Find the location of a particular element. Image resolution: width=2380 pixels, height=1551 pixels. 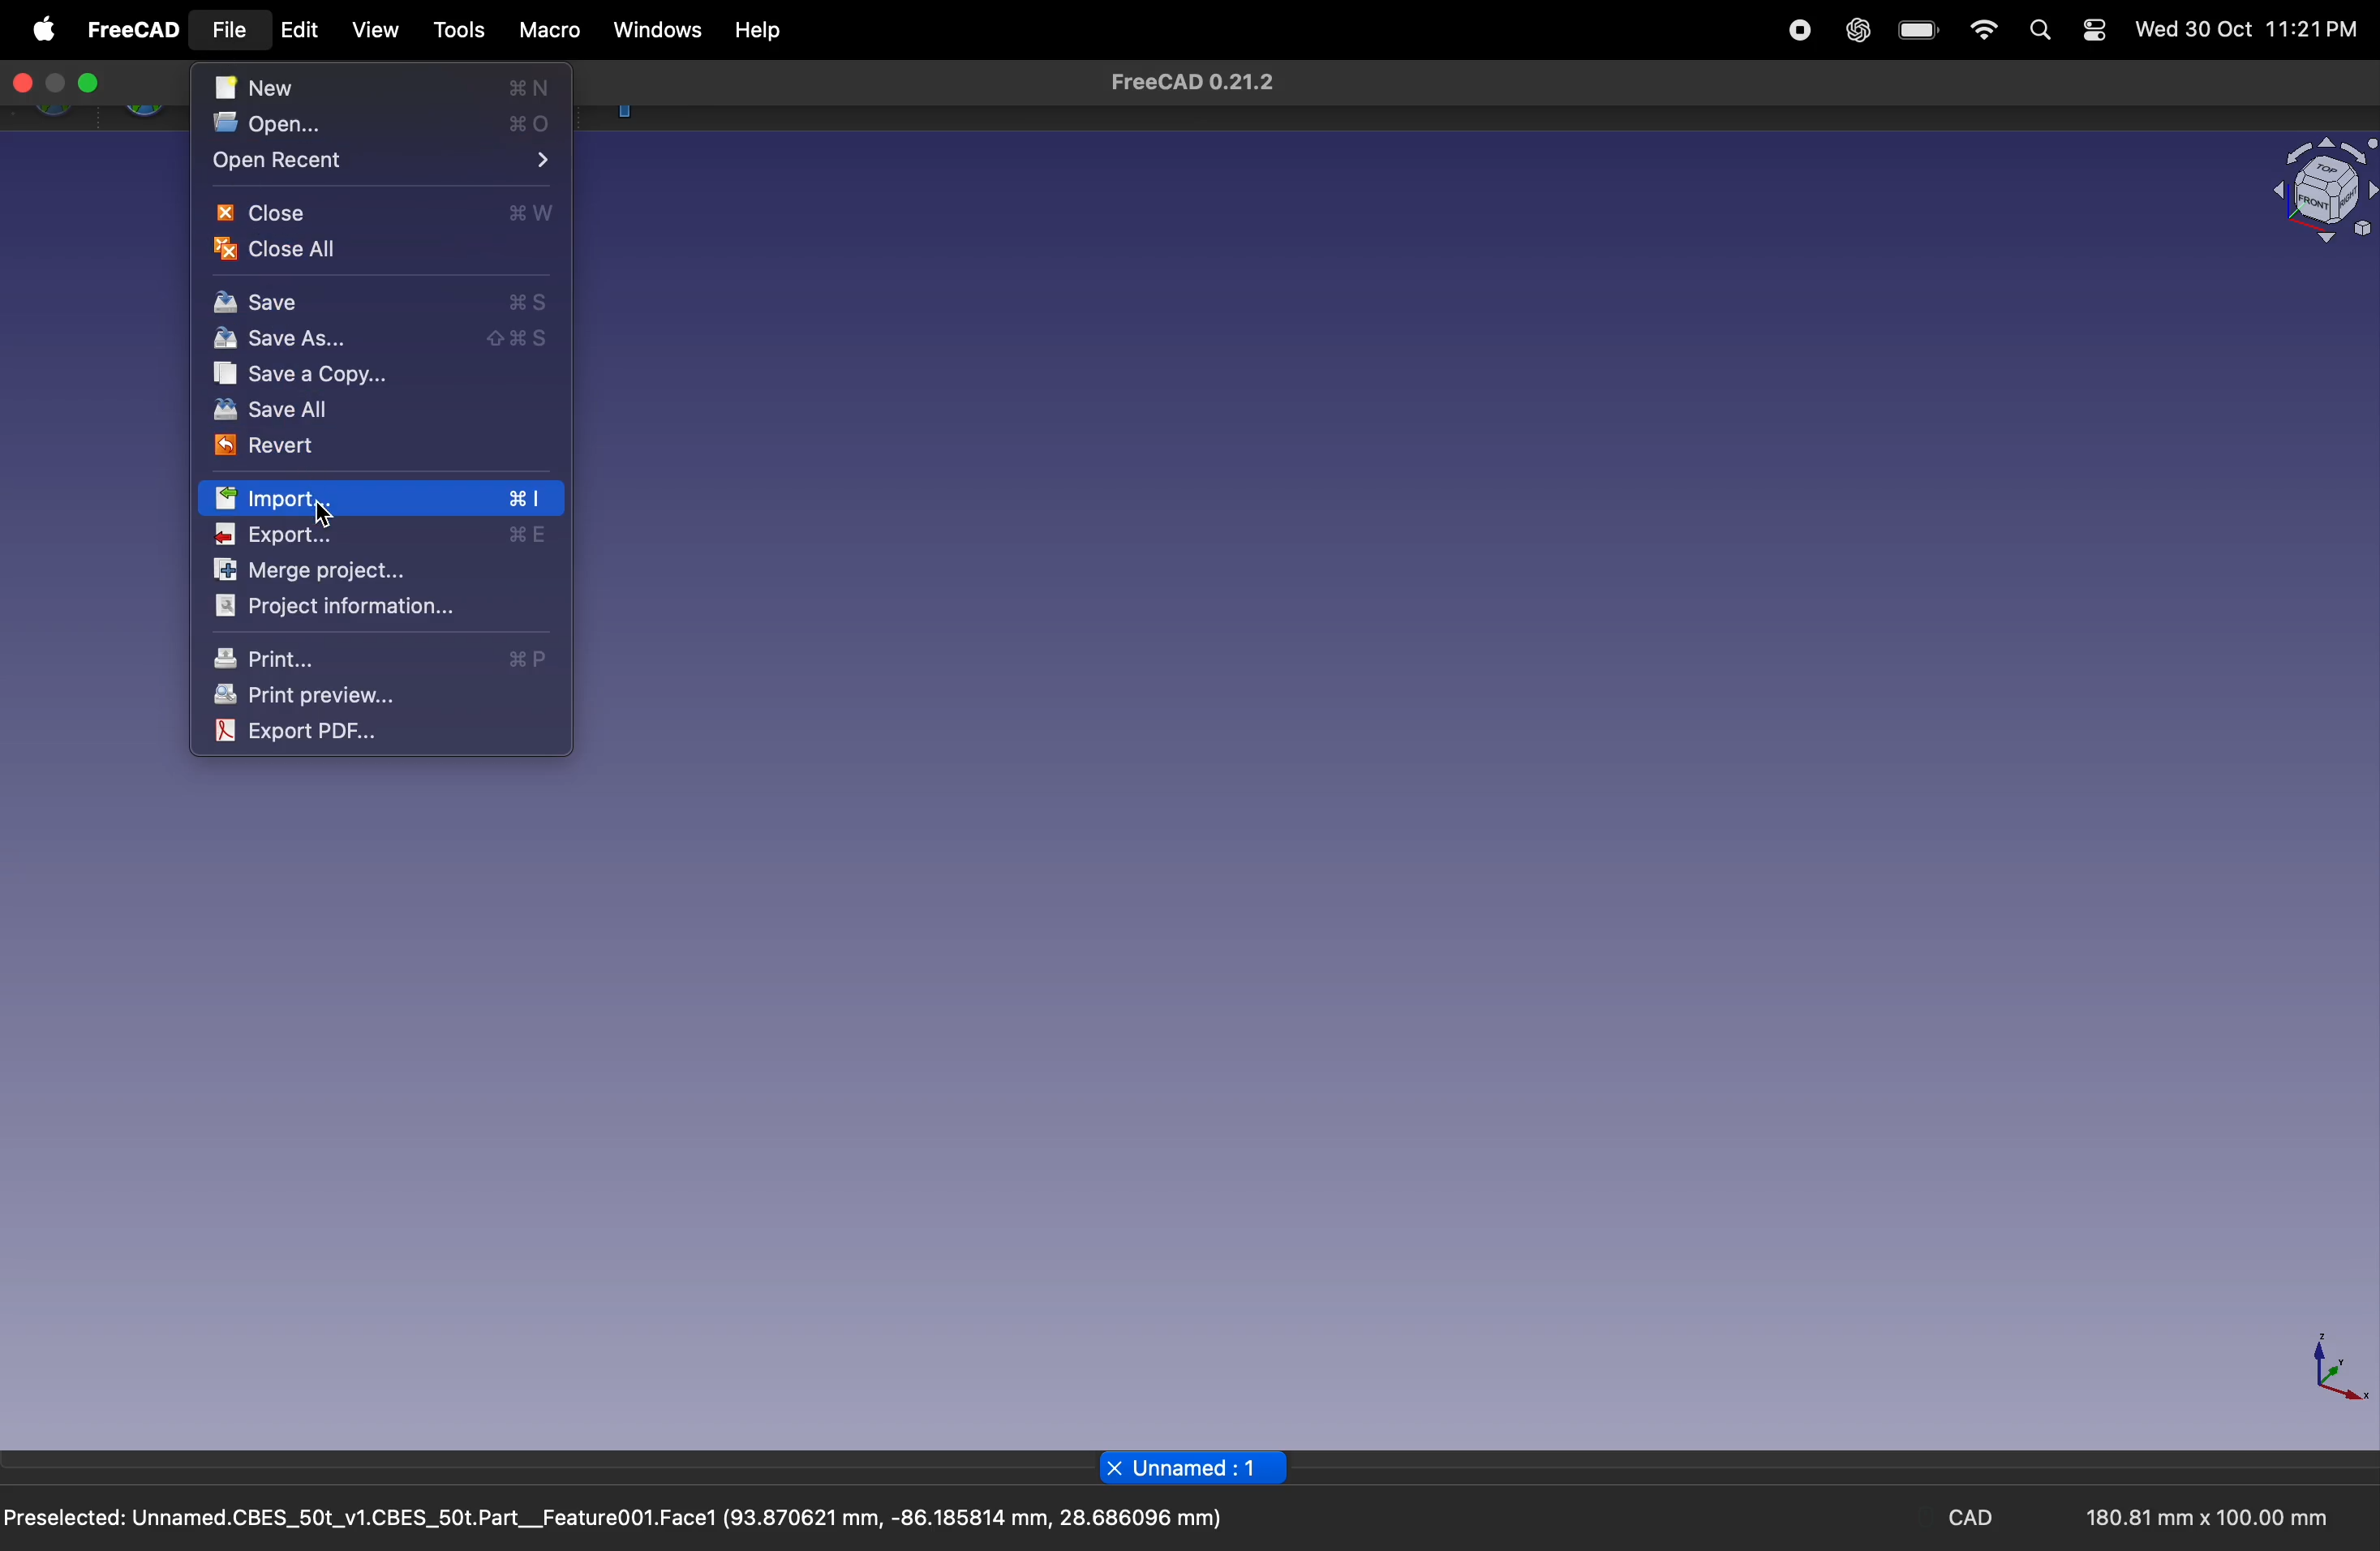

edit is located at coordinates (306, 36).